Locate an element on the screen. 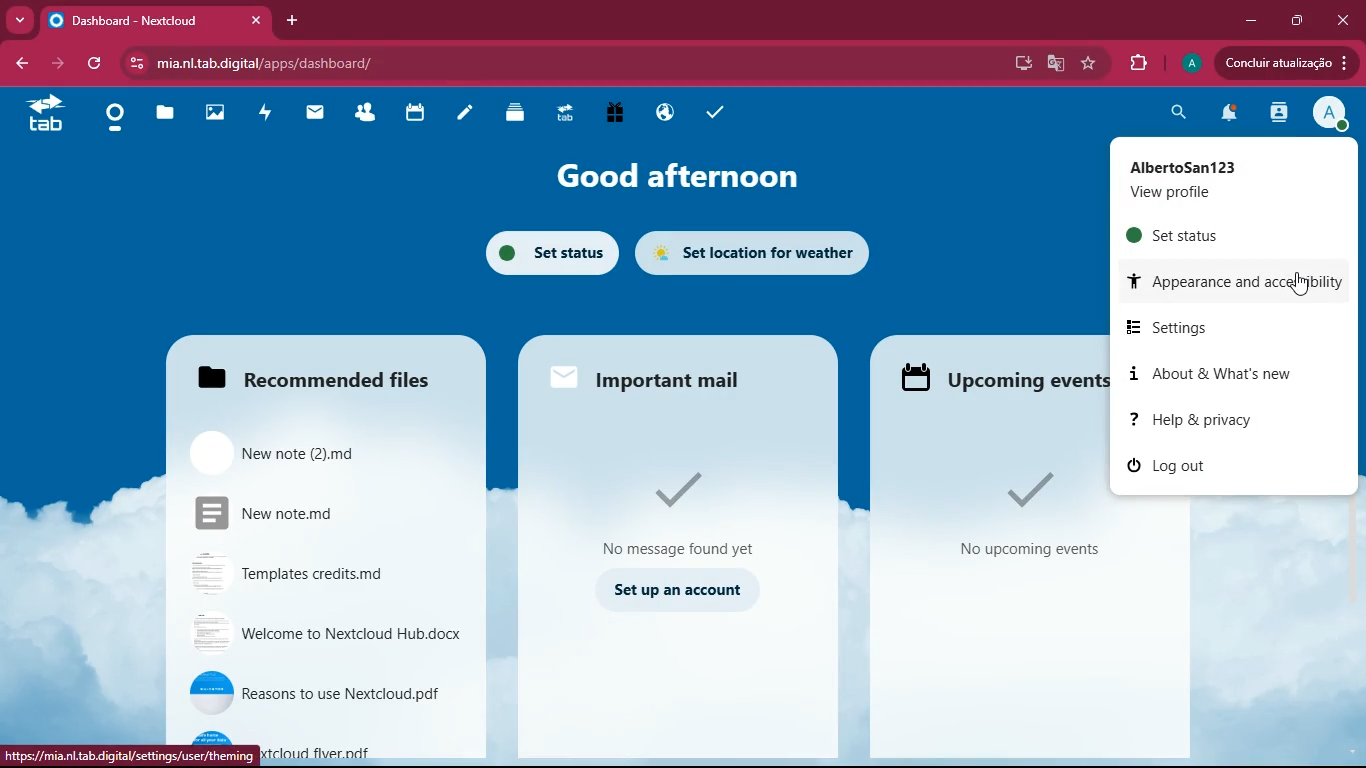 This screenshot has height=768, width=1366. Important mail is located at coordinates (660, 372).